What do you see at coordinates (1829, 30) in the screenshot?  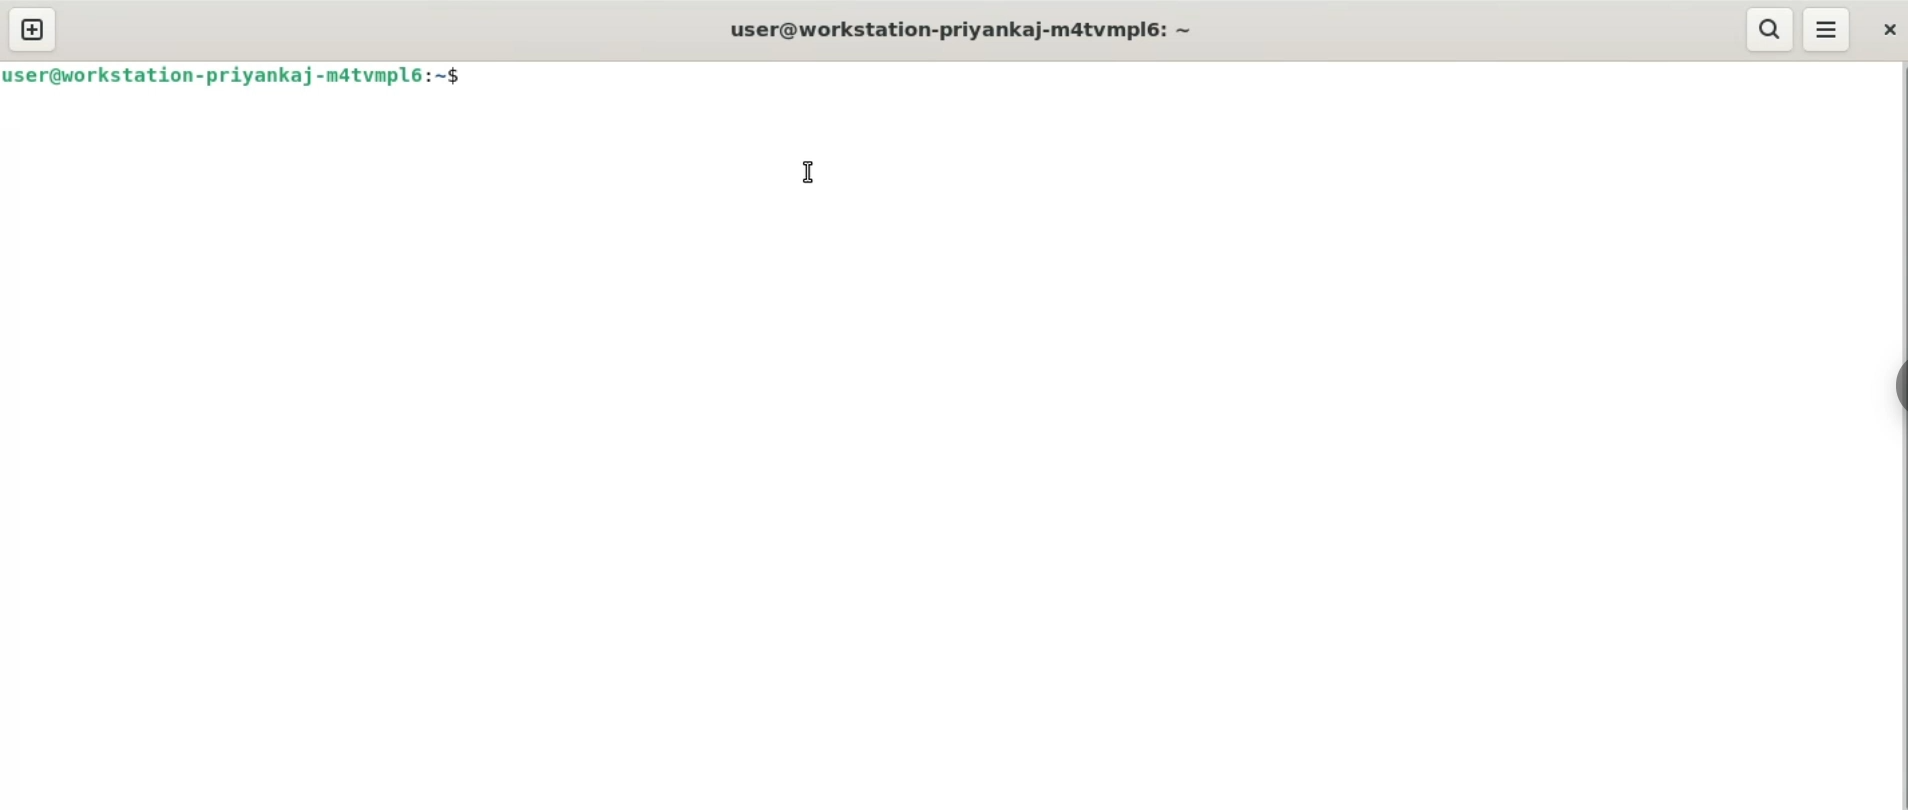 I see `menu` at bounding box center [1829, 30].